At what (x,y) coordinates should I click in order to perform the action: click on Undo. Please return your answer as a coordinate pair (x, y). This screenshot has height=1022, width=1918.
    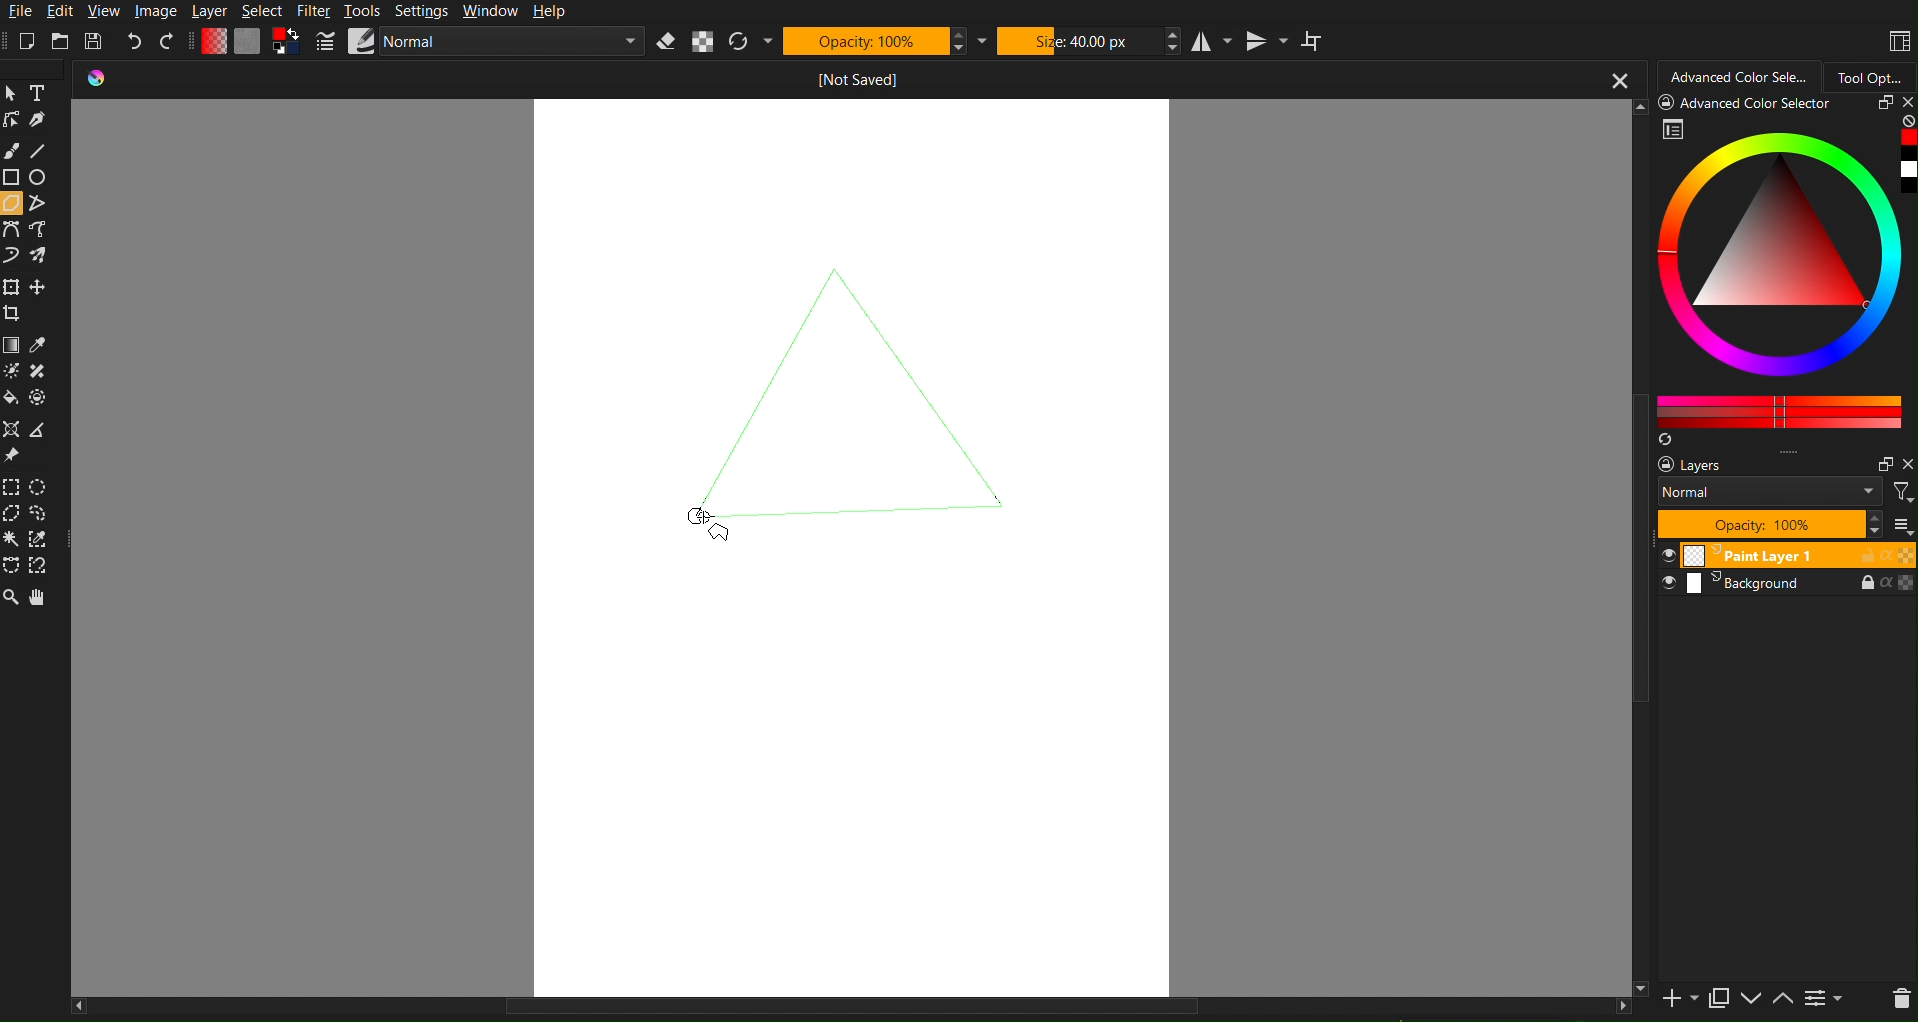
    Looking at the image, I should click on (134, 42).